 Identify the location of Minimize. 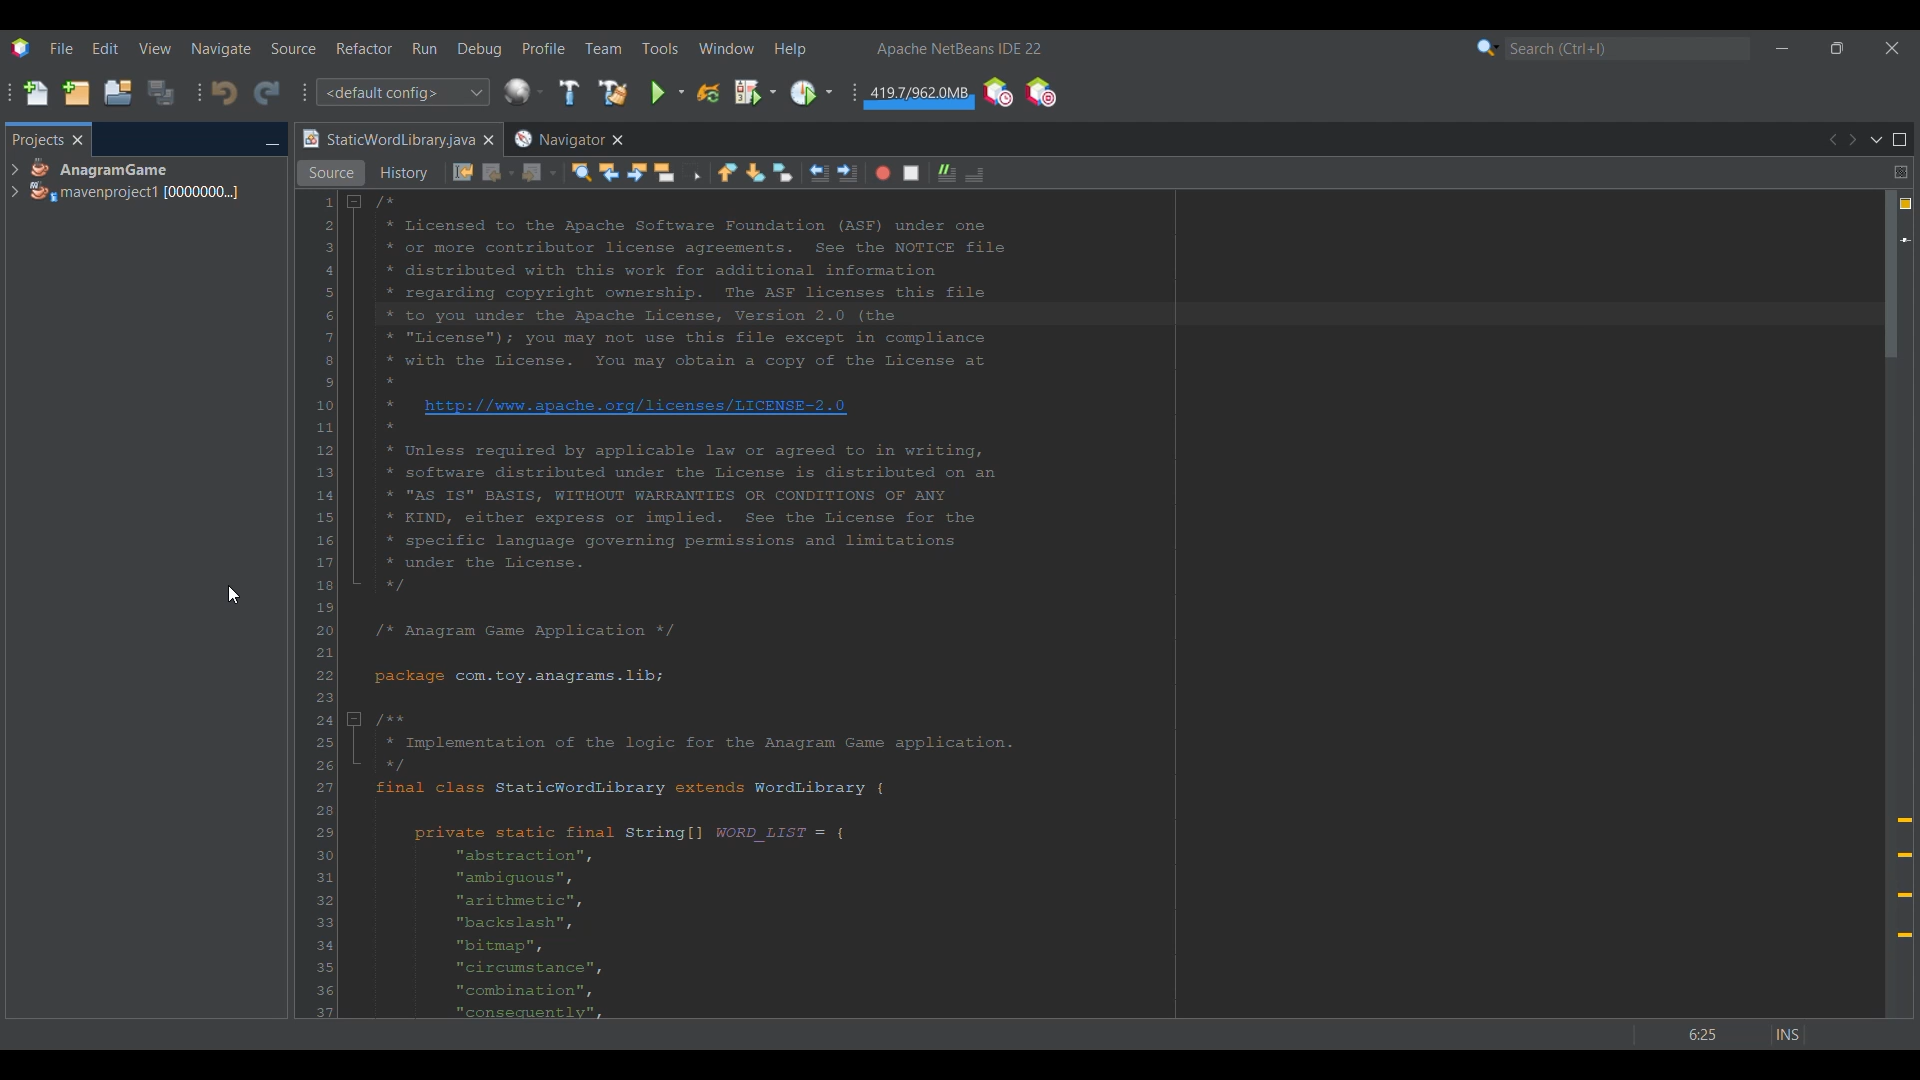
(1782, 48).